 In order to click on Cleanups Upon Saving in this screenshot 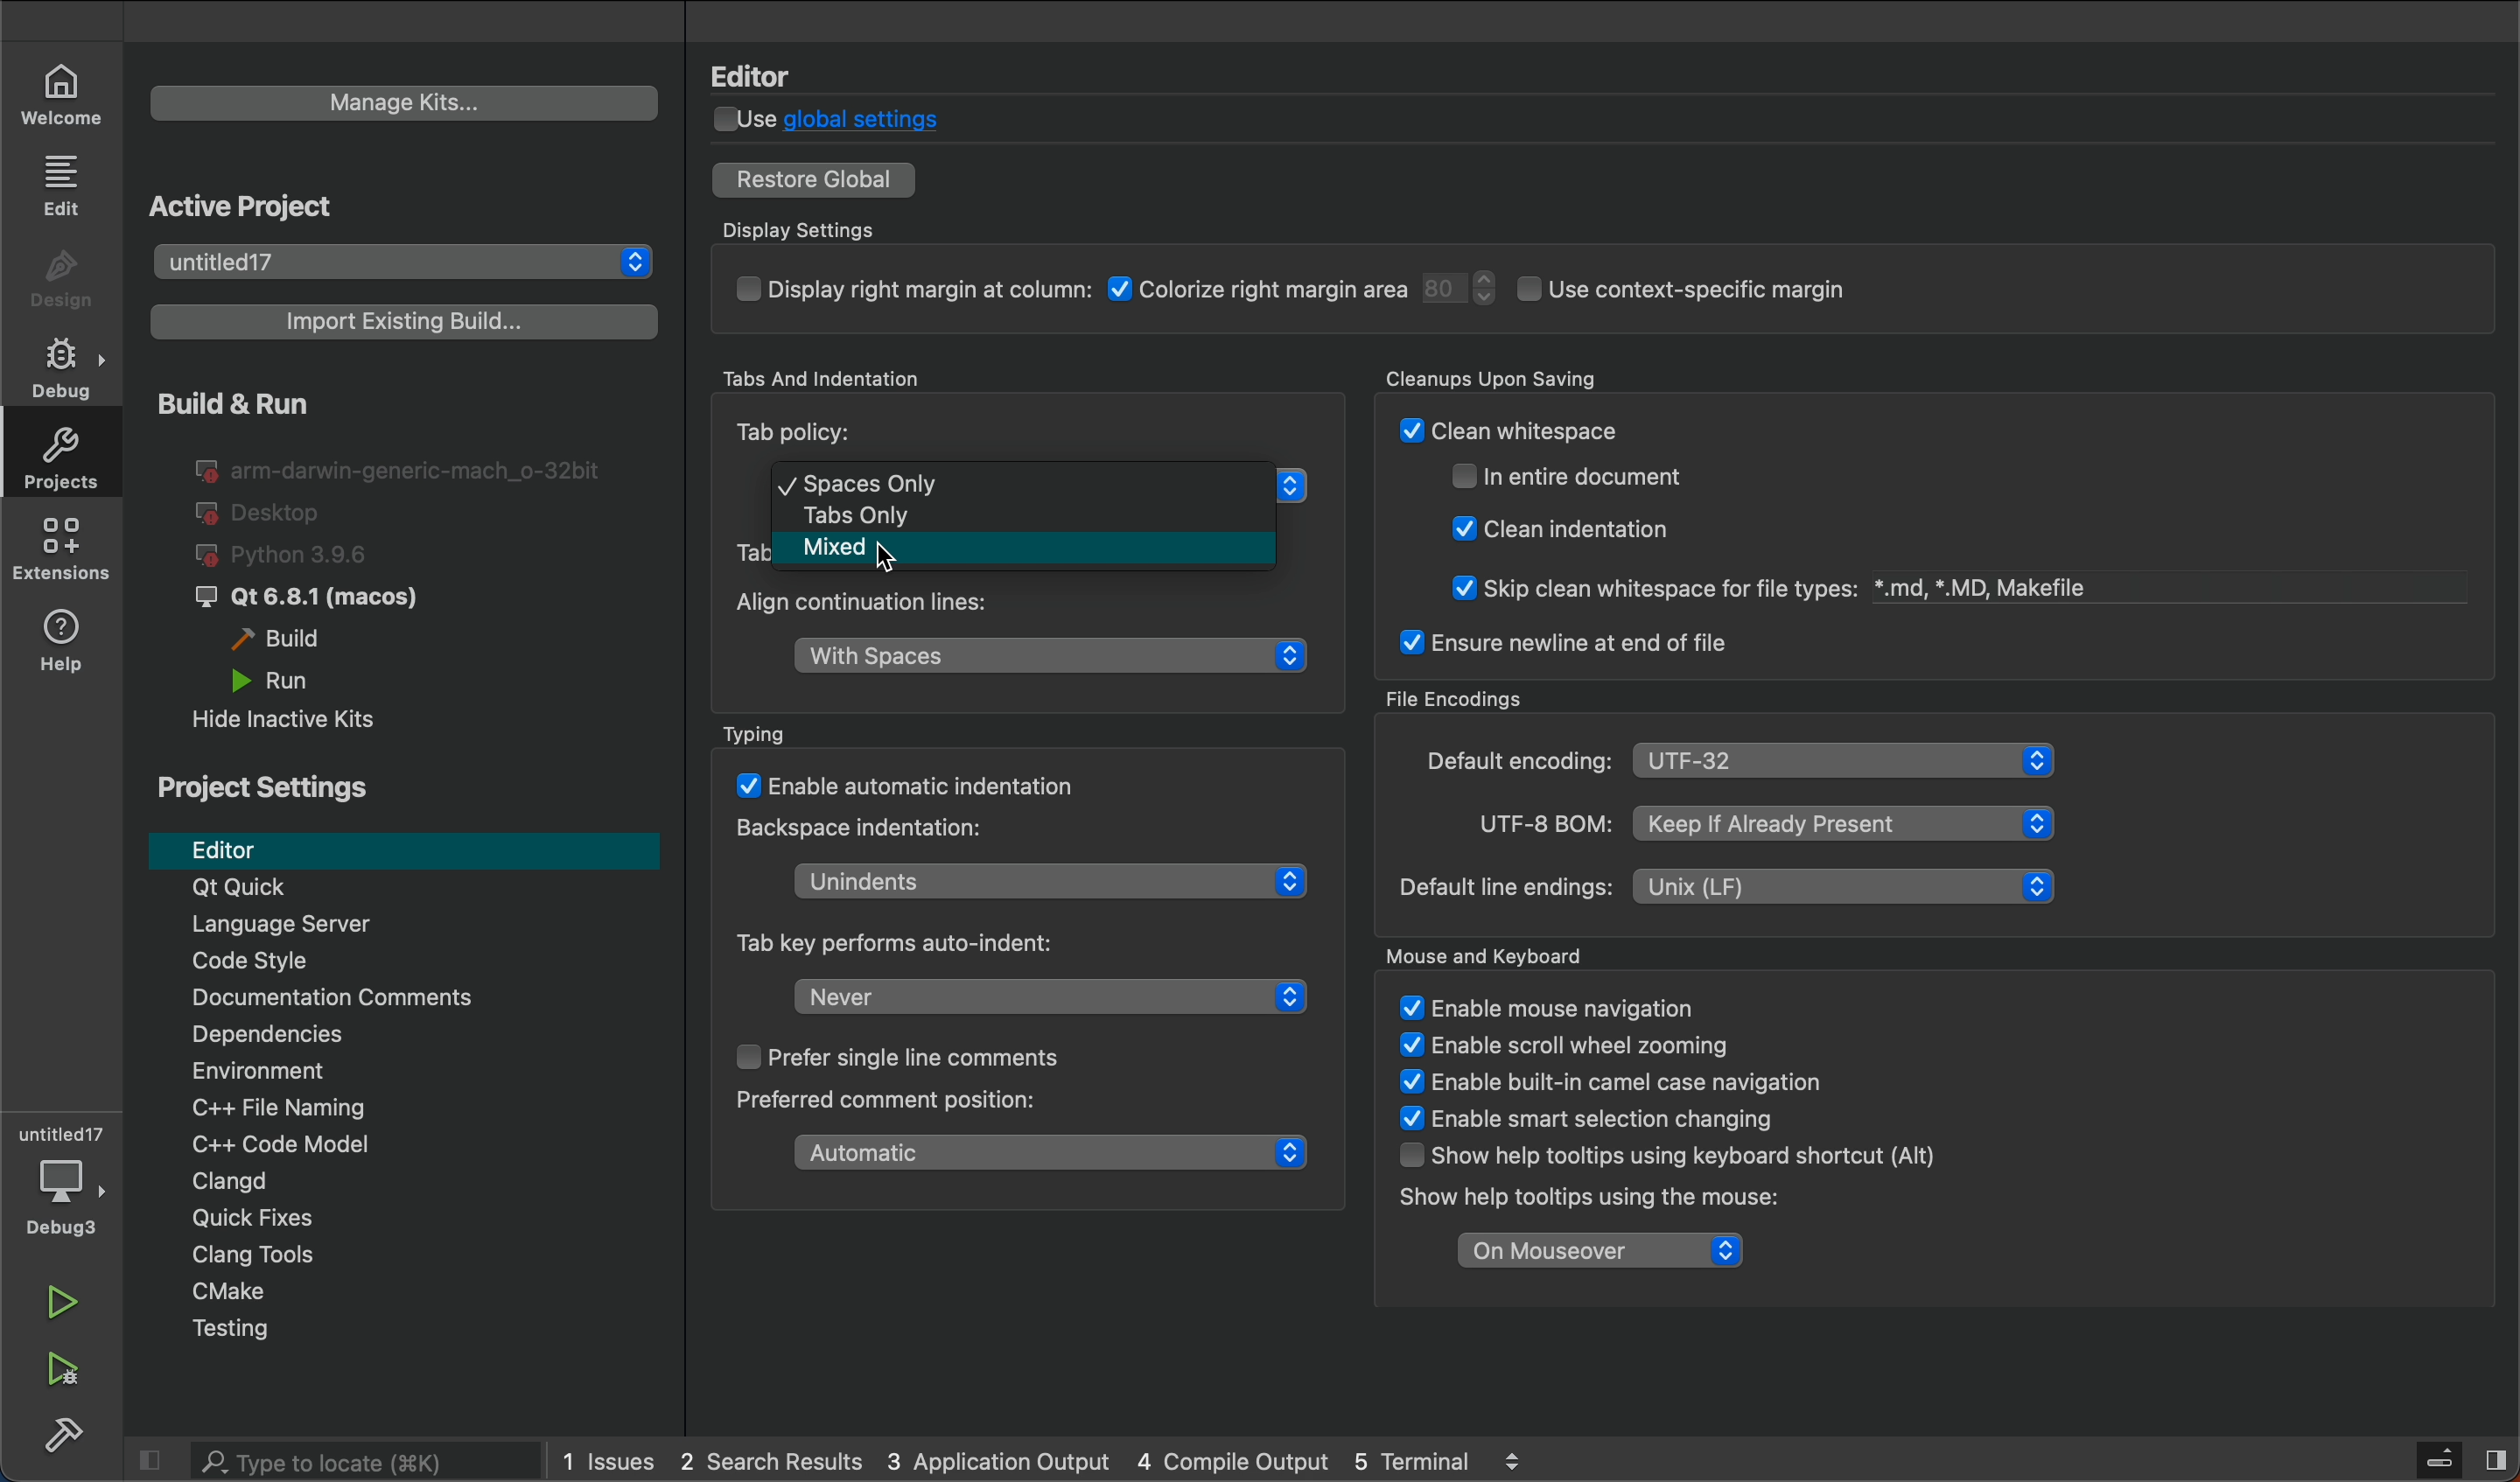, I will do `click(1545, 377)`.